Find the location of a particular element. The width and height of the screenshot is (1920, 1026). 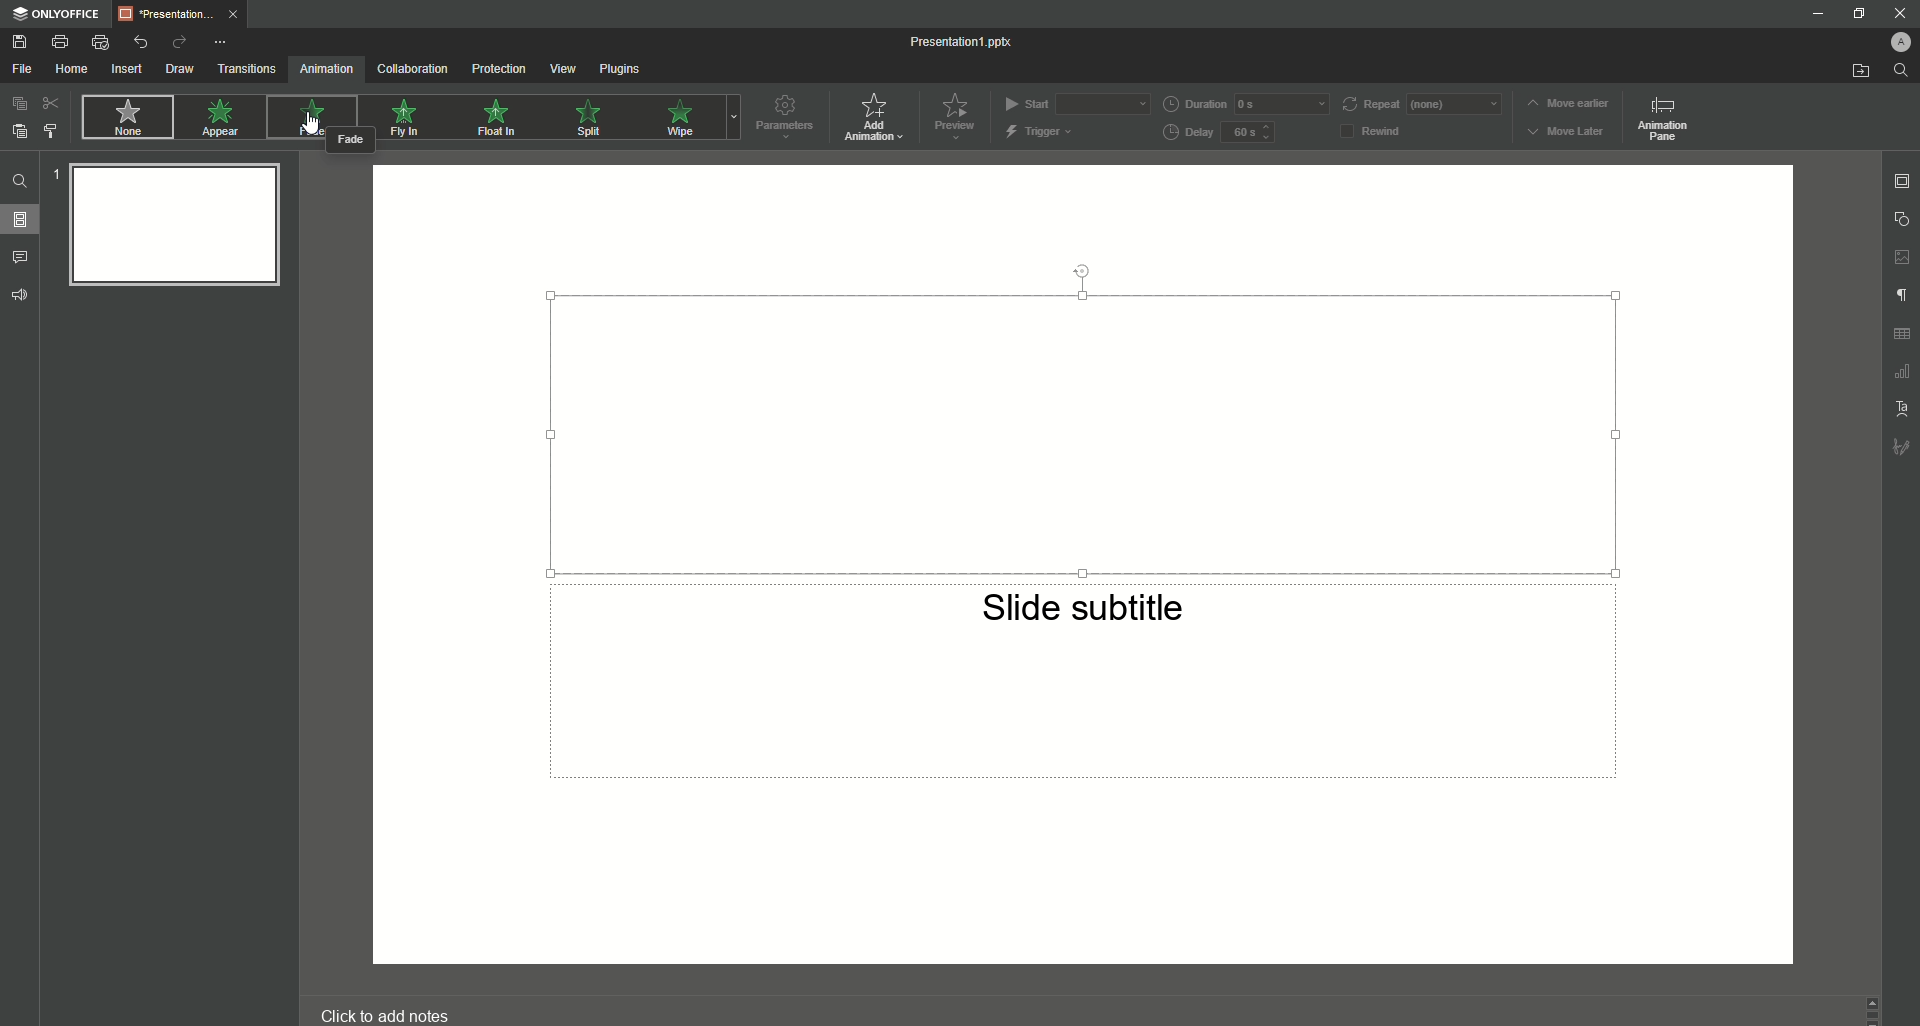

Image Settings is located at coordinates (1900, 259).